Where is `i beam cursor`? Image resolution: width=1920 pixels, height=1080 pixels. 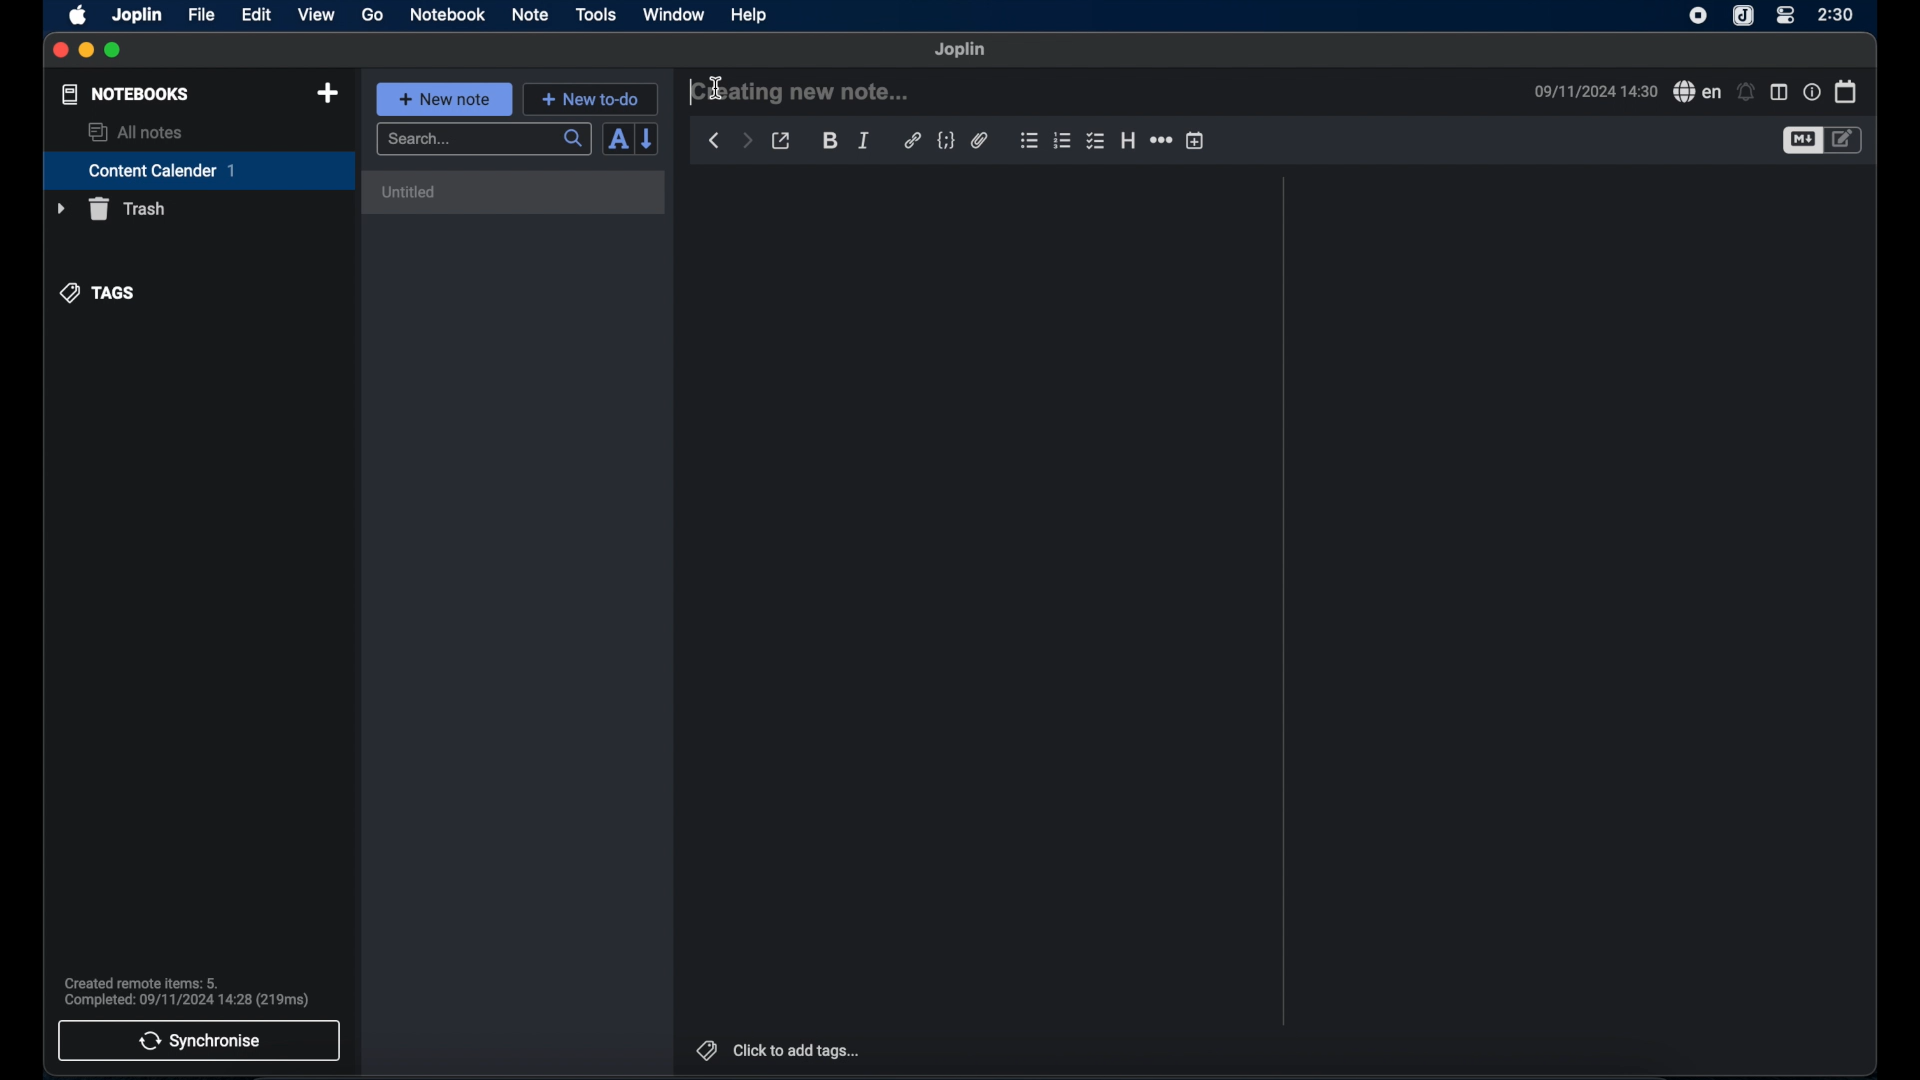 i beam cursor is located at coordinates (718, 90).